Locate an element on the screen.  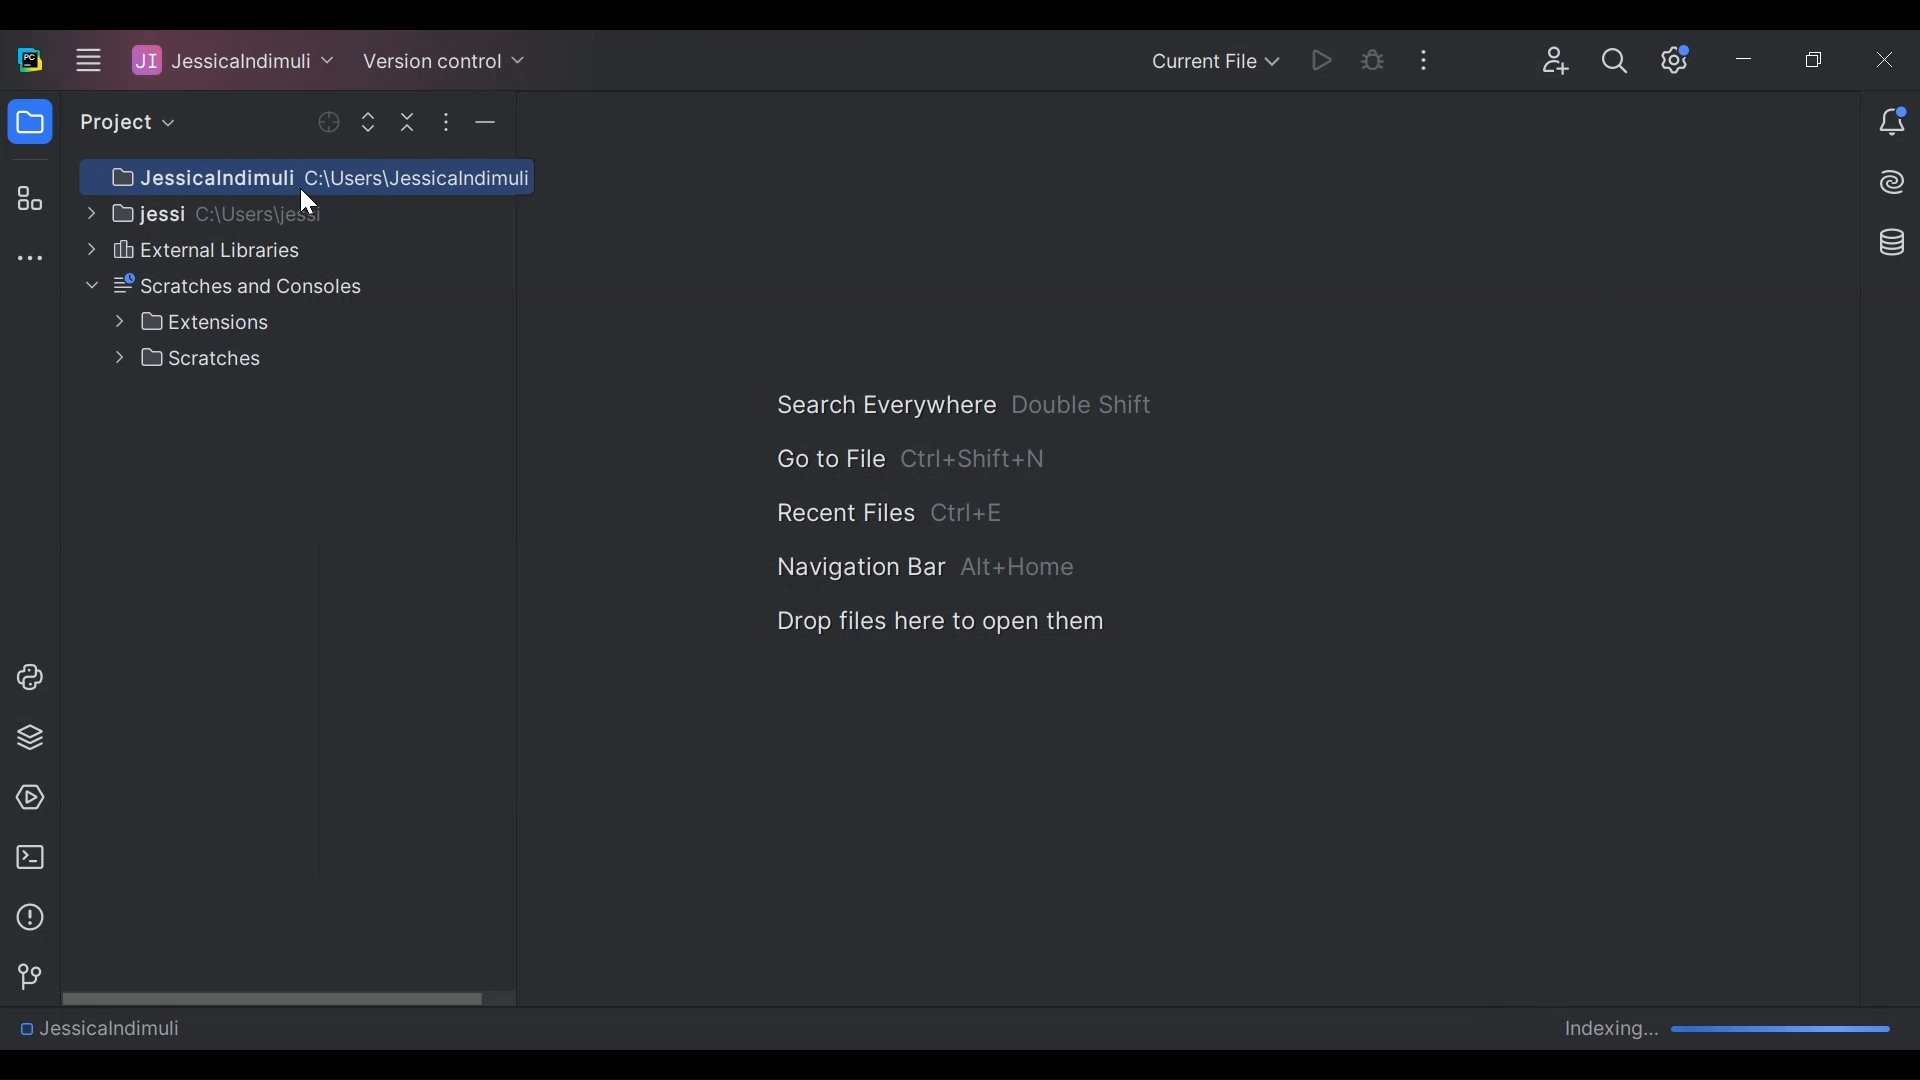
version control is located at coordinates (24, 977).